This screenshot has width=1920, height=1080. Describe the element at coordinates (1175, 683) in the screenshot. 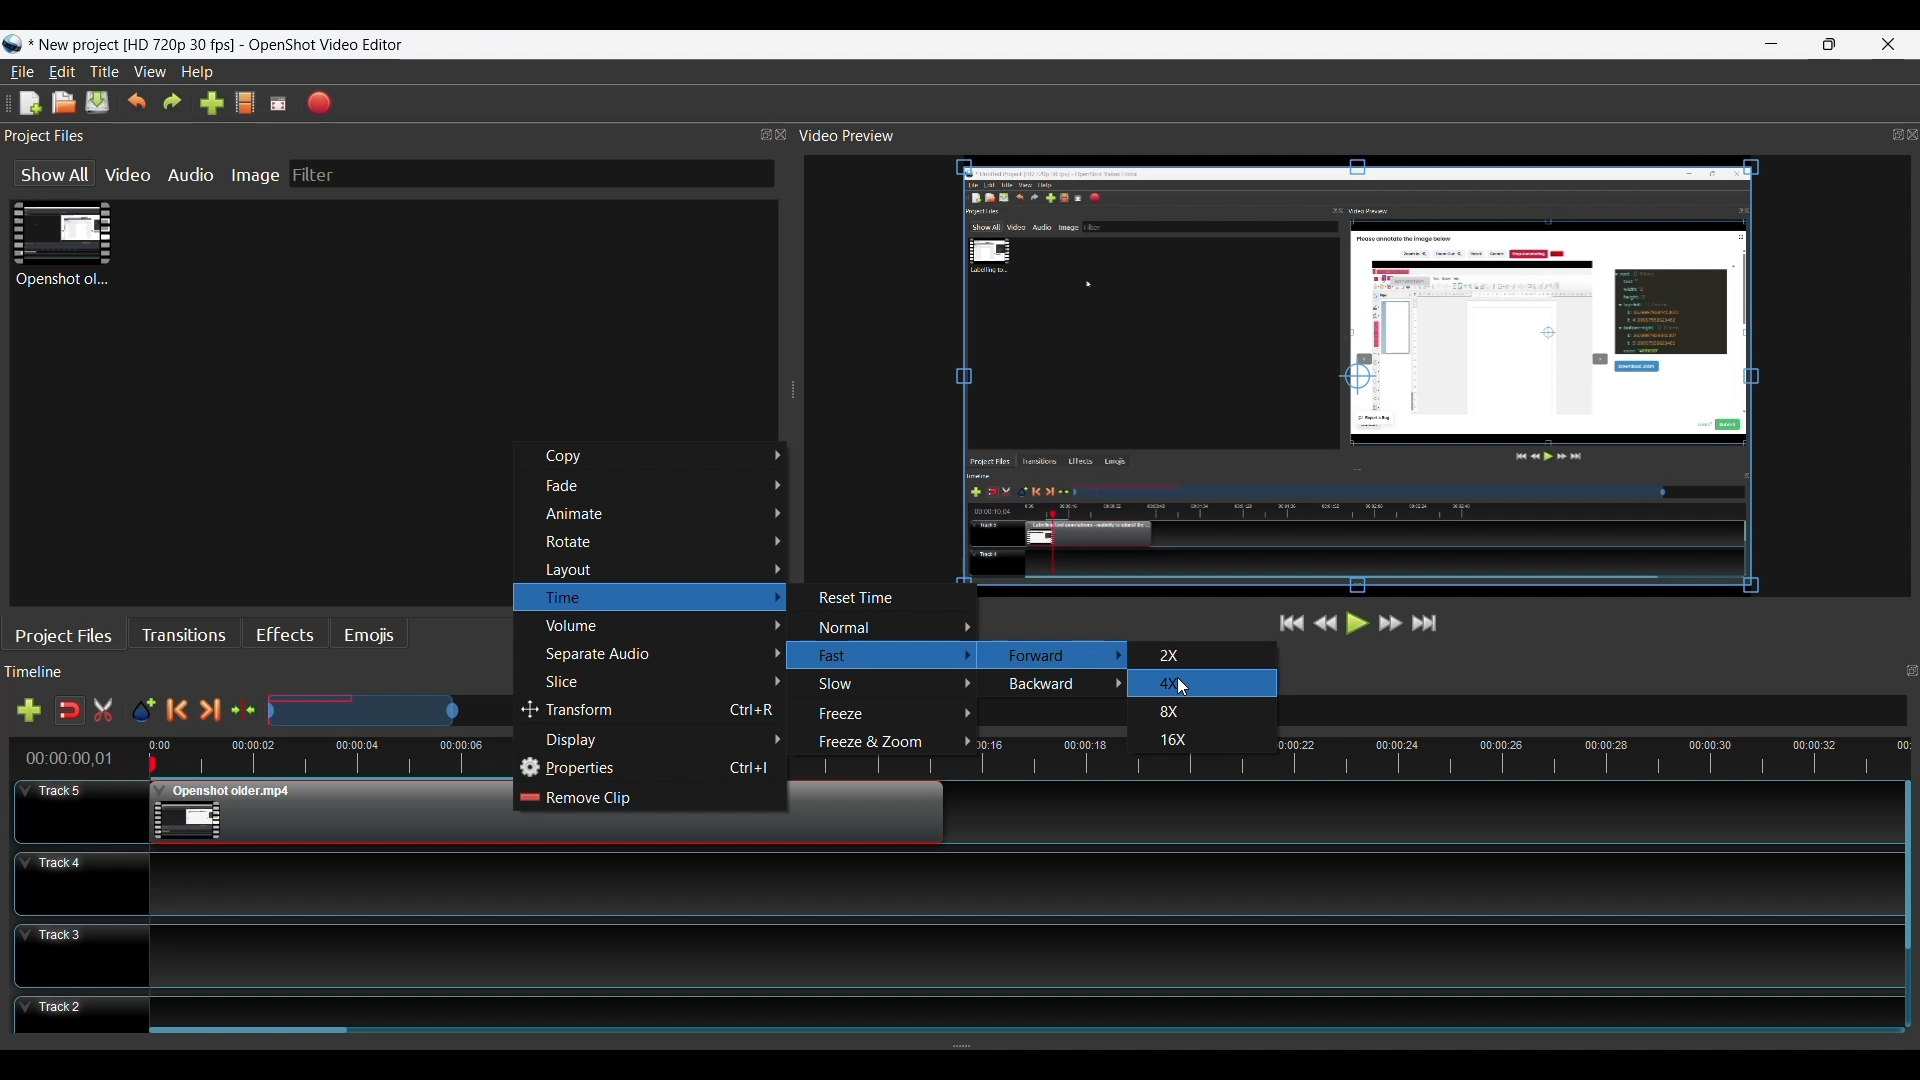

I see `4X` at that location.